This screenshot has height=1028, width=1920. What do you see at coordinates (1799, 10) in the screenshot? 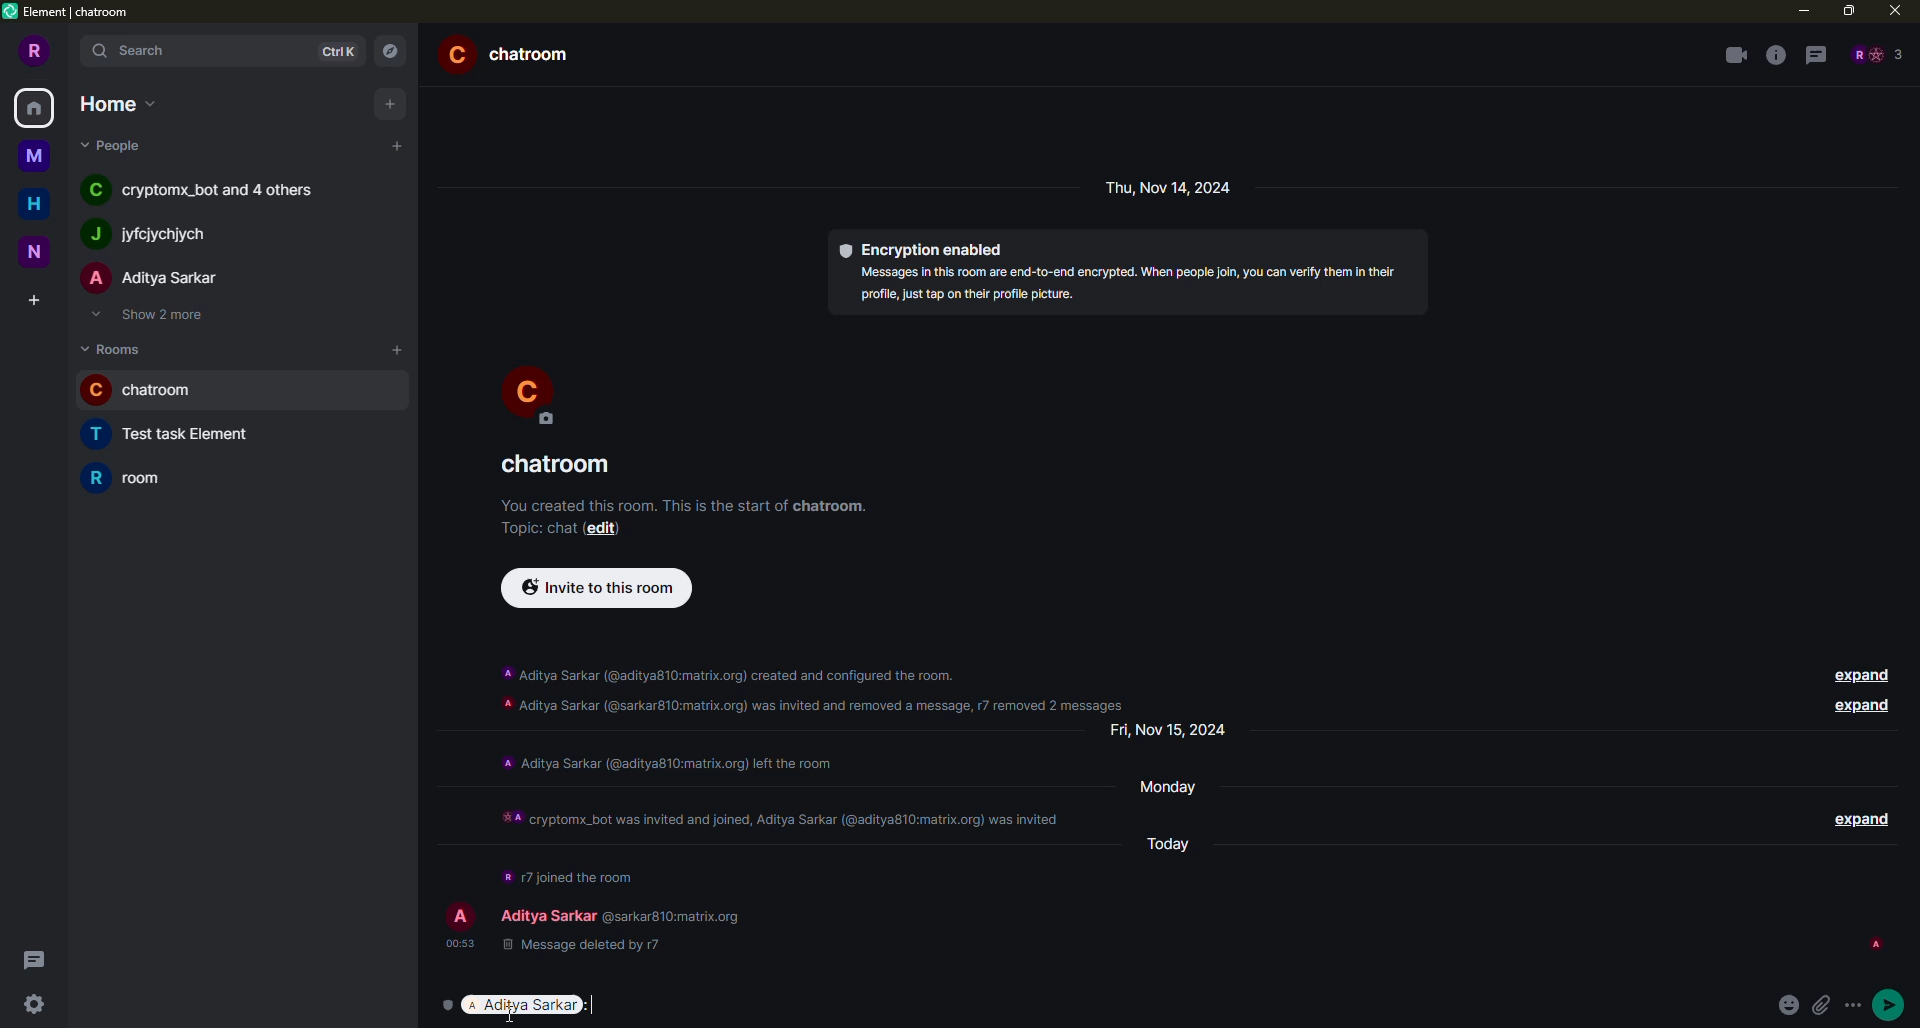
I see `minimize` at bounding box center [1799, 10].